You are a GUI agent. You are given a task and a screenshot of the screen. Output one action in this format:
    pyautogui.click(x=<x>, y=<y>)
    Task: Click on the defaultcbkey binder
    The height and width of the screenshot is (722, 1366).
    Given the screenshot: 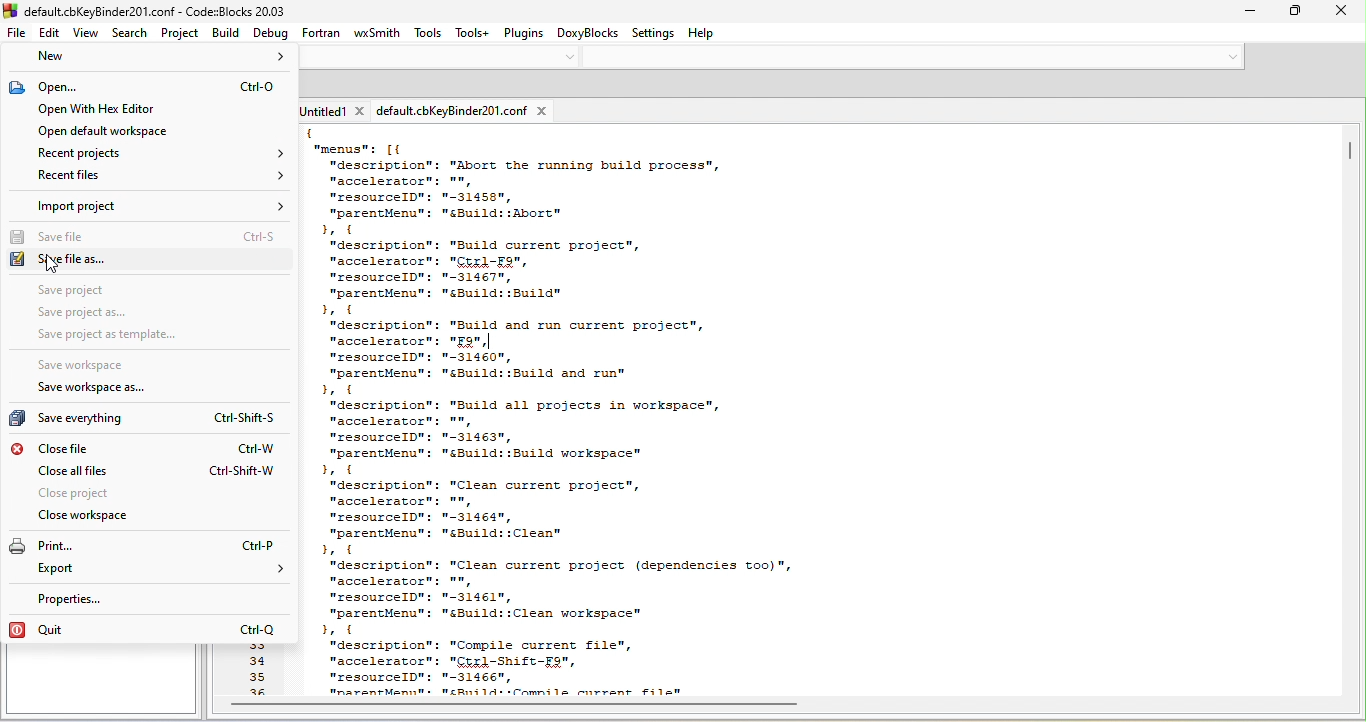 What is the action you would take?
    pyautogui.click(x=462, y=111)
    